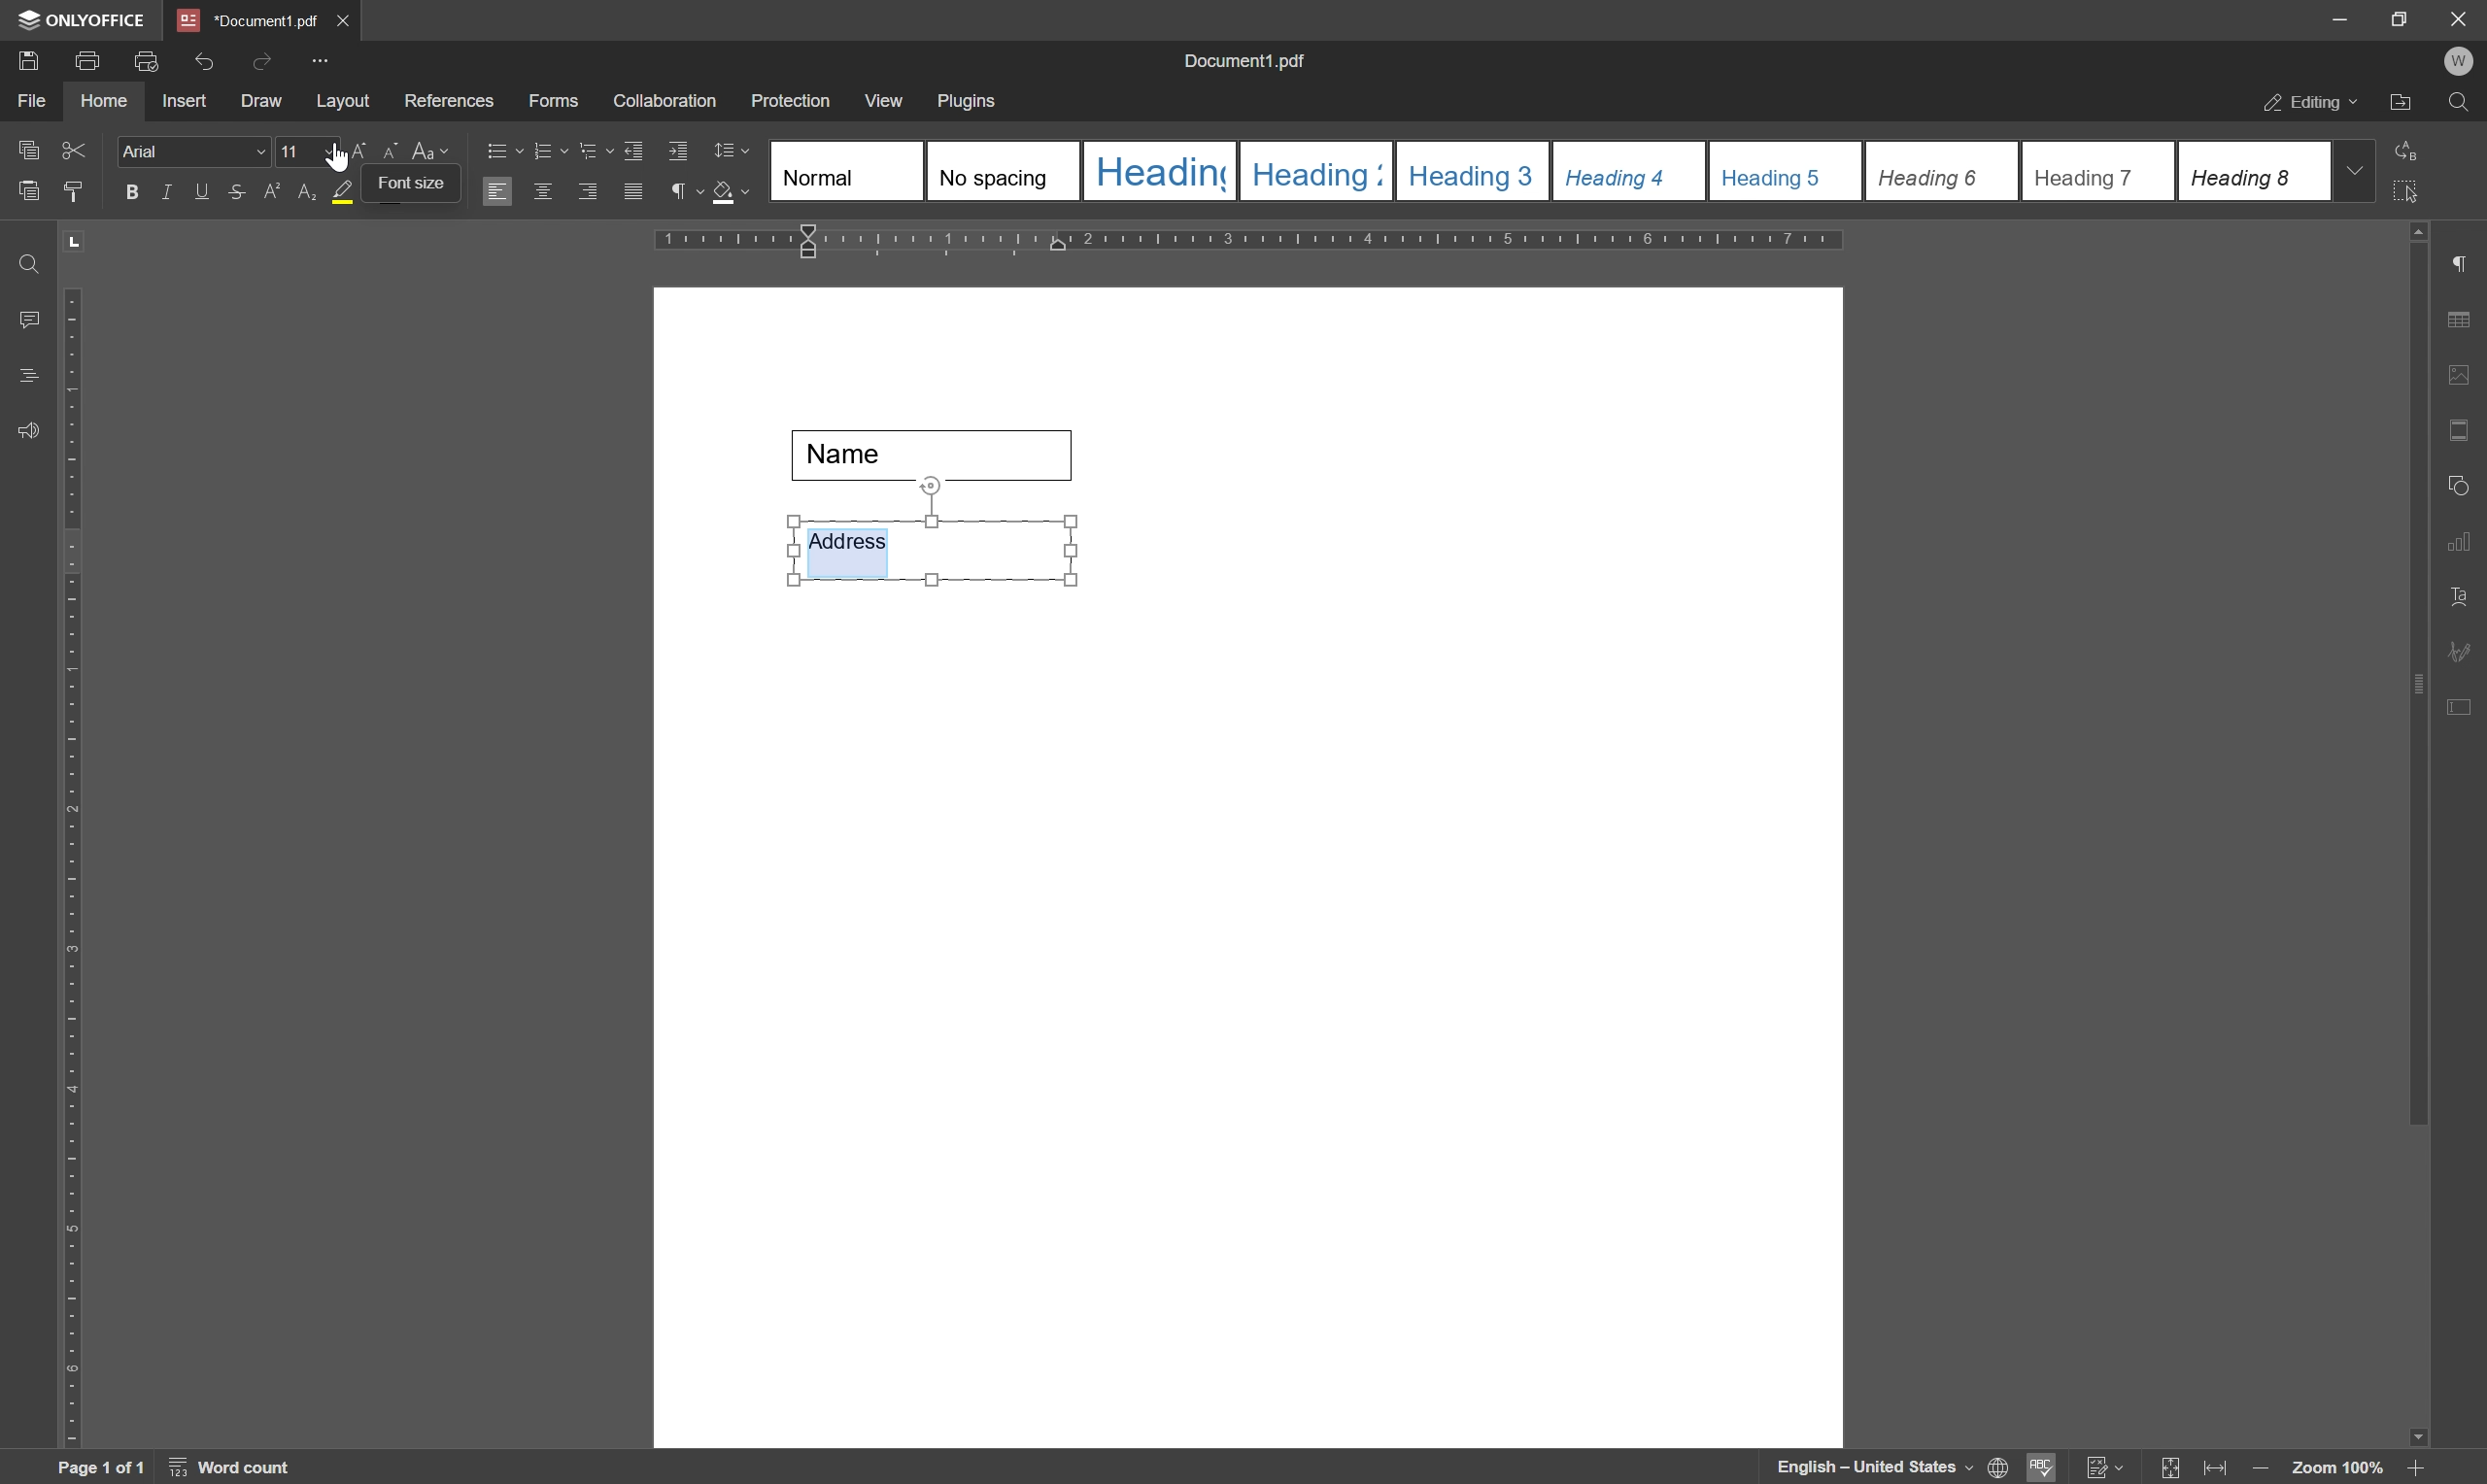  What do you see at coordinates (1547, 170) in the screenshot?
I see `Type of headings` at bounding box center [1547, 170].